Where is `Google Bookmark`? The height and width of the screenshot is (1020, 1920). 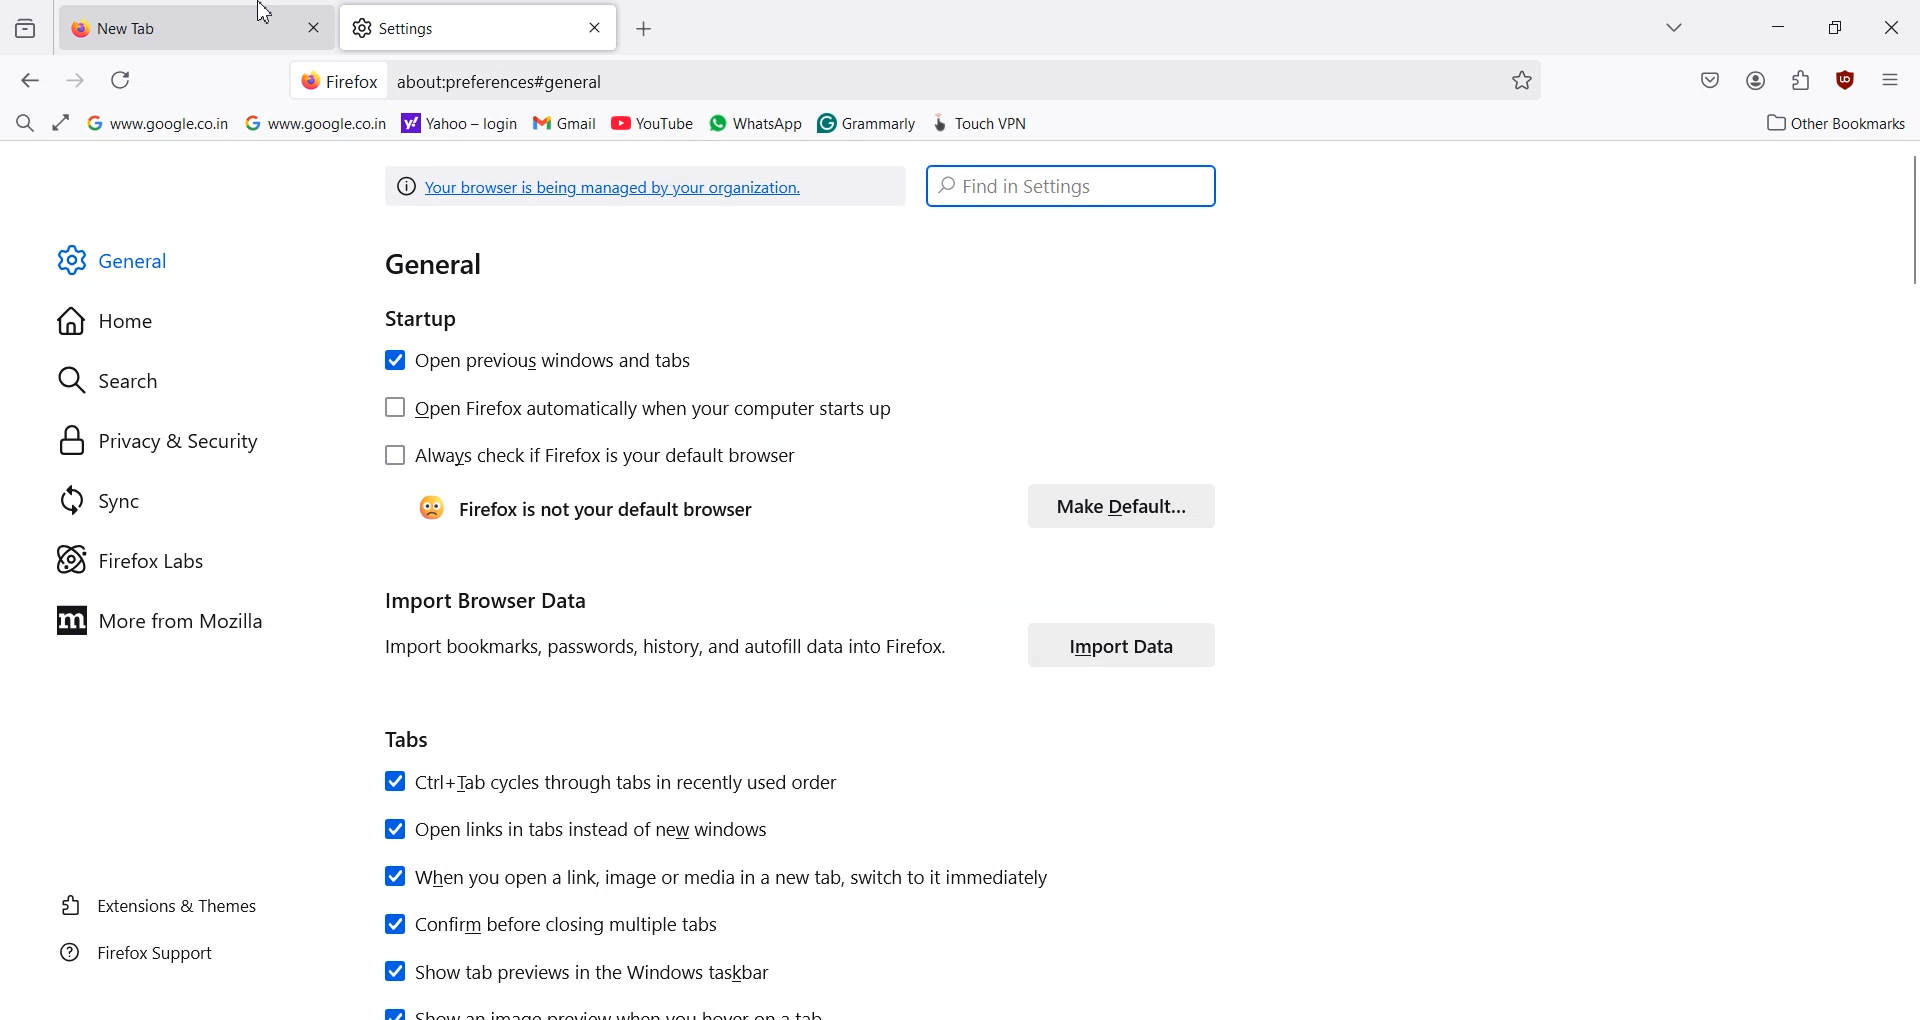
Google Bookmark is located at coordinates (156, 123).